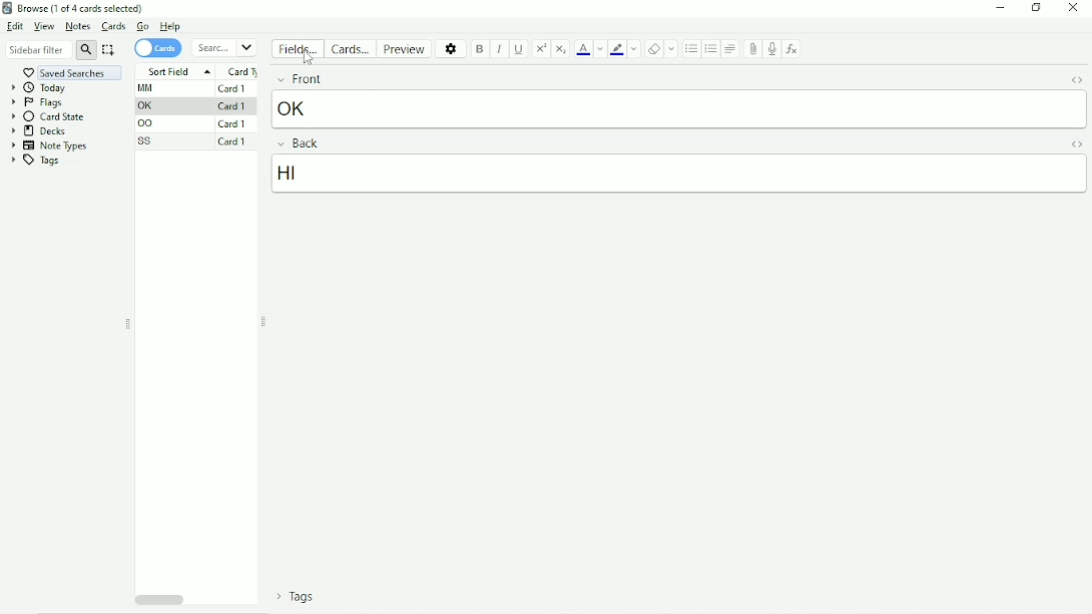  What do you see at coordinates (1074, 79) in the screenshot?
I see `Toggle HTML Editor` at bounding box center [1074, 79].